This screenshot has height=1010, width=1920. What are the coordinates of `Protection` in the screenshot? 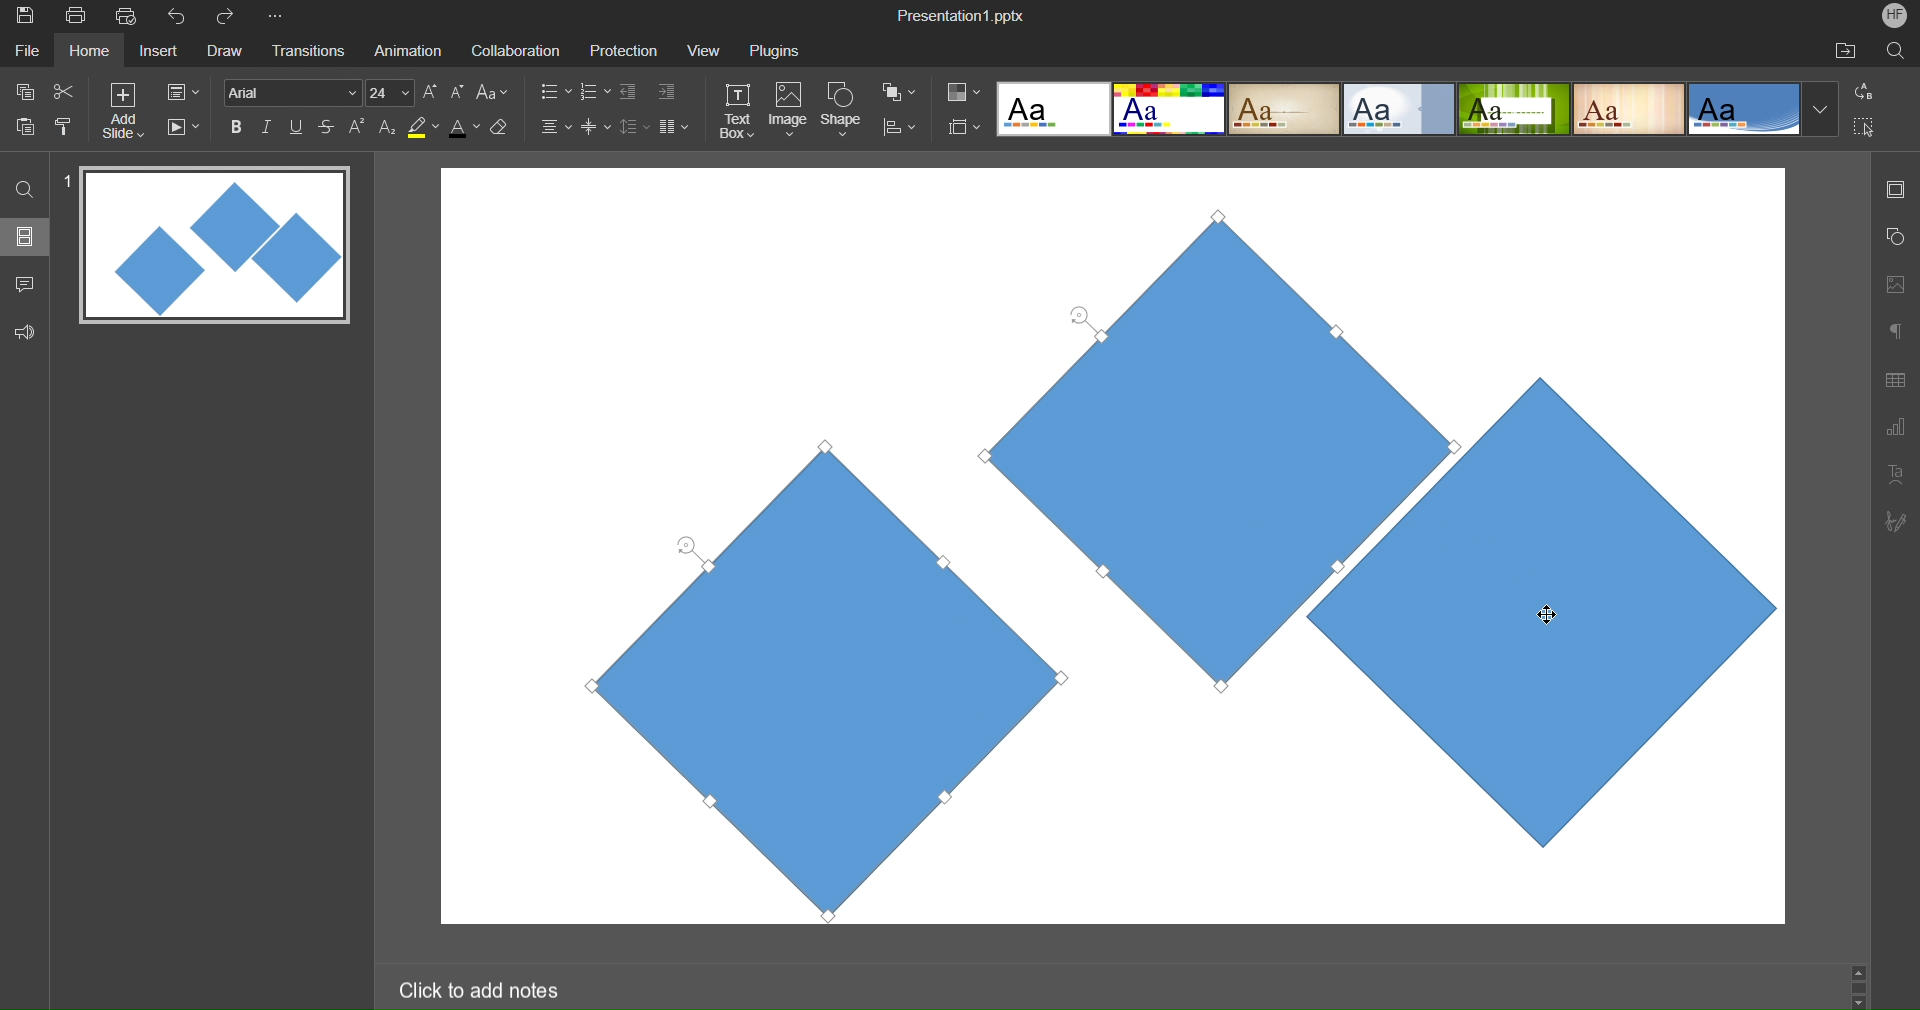 It's located at (615, 50).